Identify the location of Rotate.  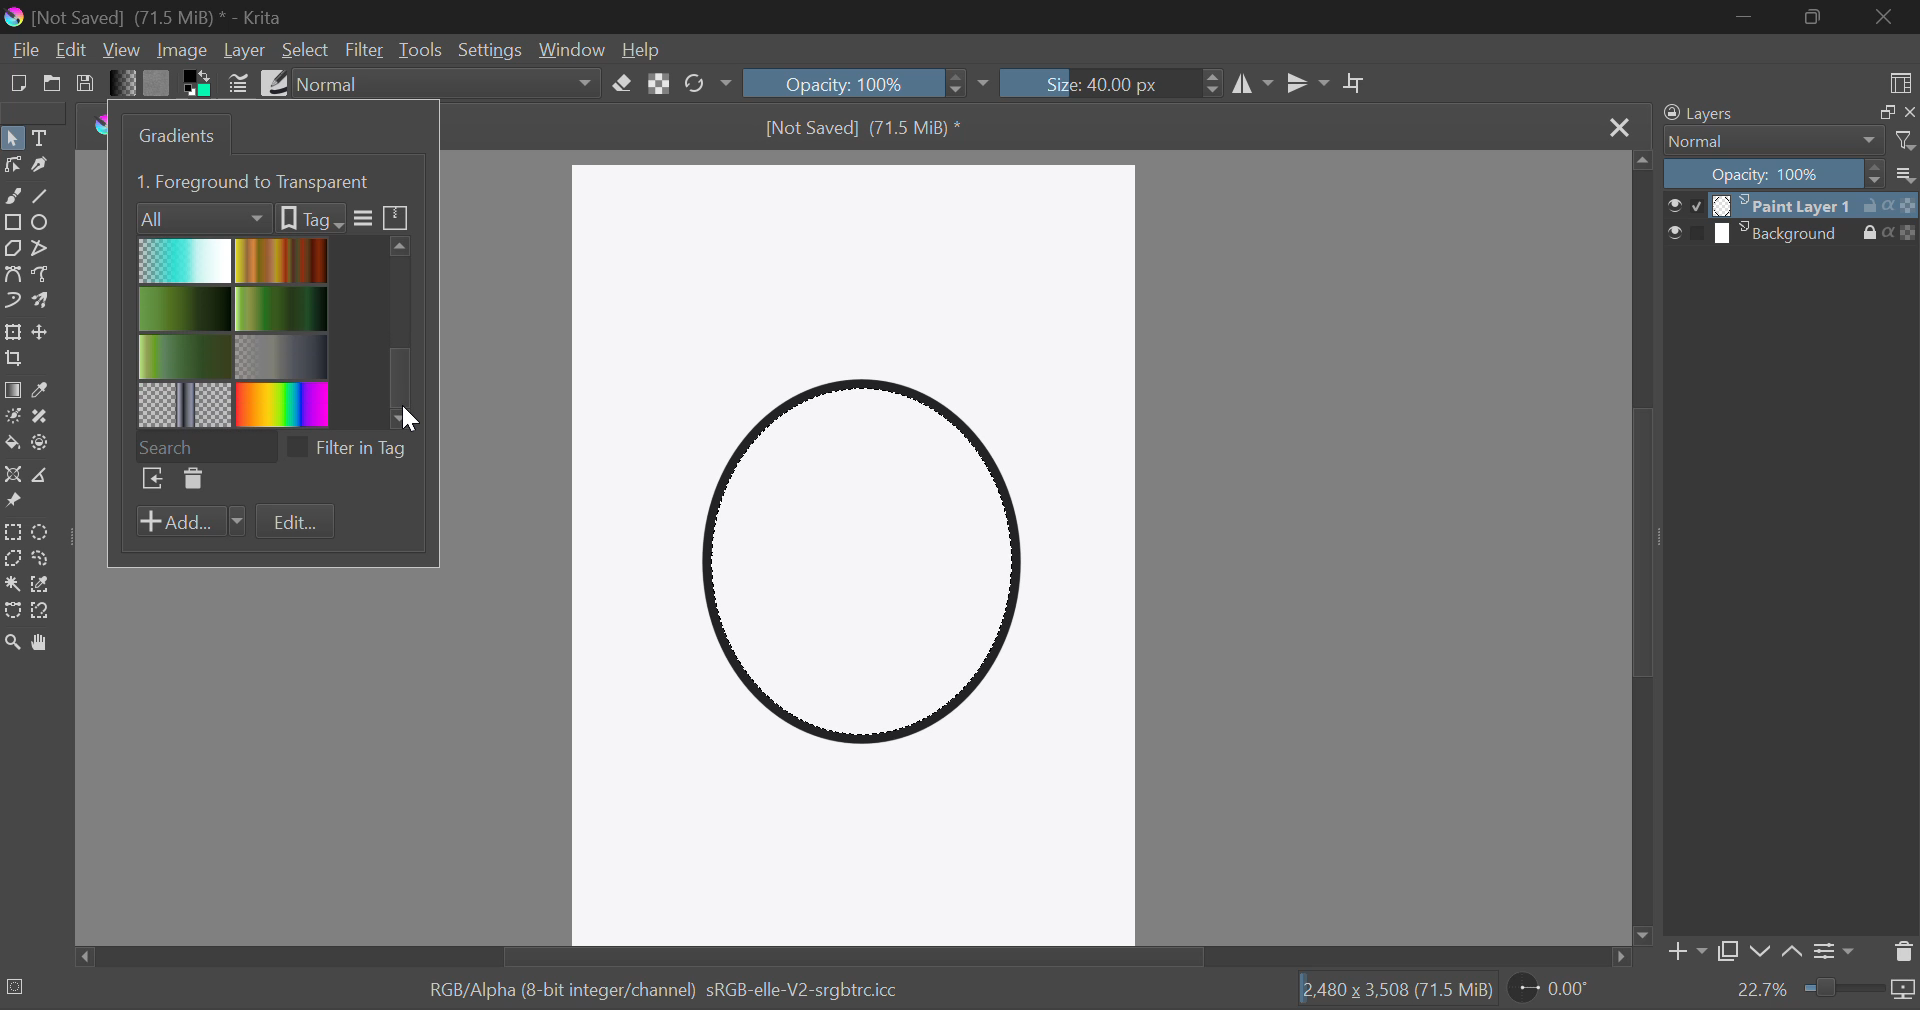
(706, 83).